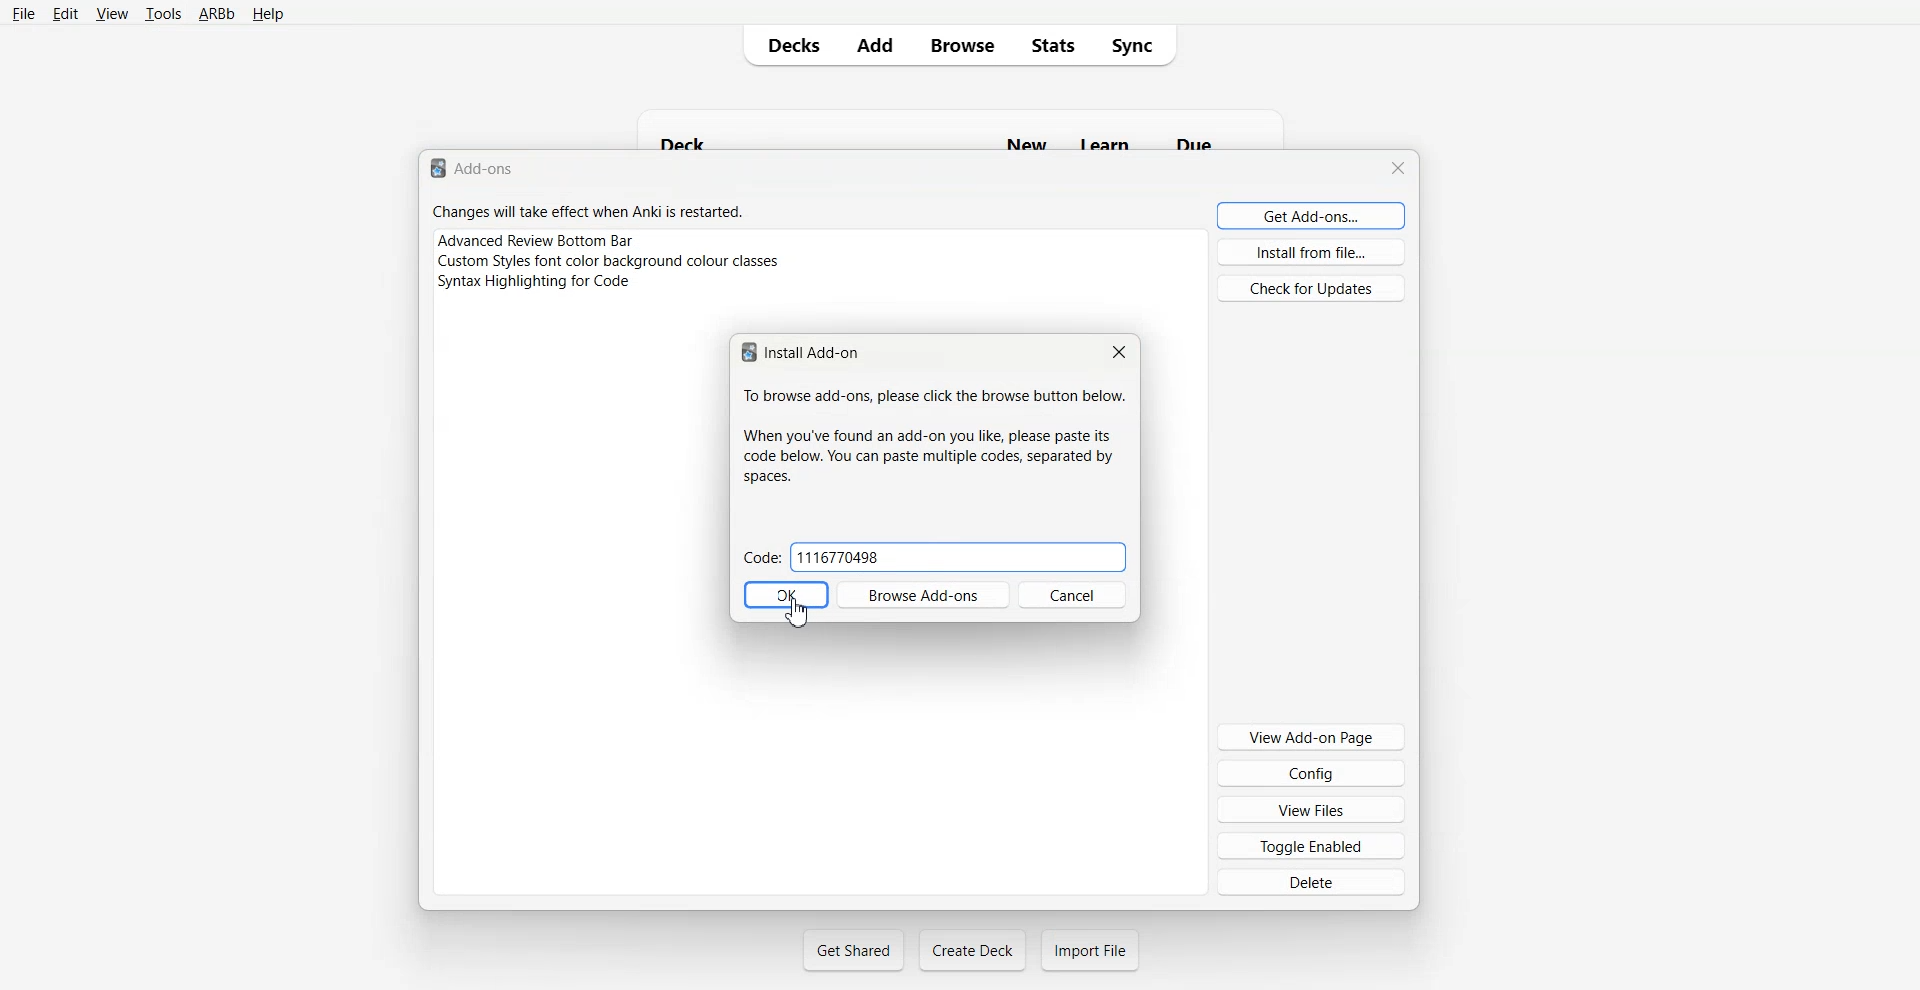 This screenshot has width=1920, height=990. I want to click on Get Shared, so click(854, 948).